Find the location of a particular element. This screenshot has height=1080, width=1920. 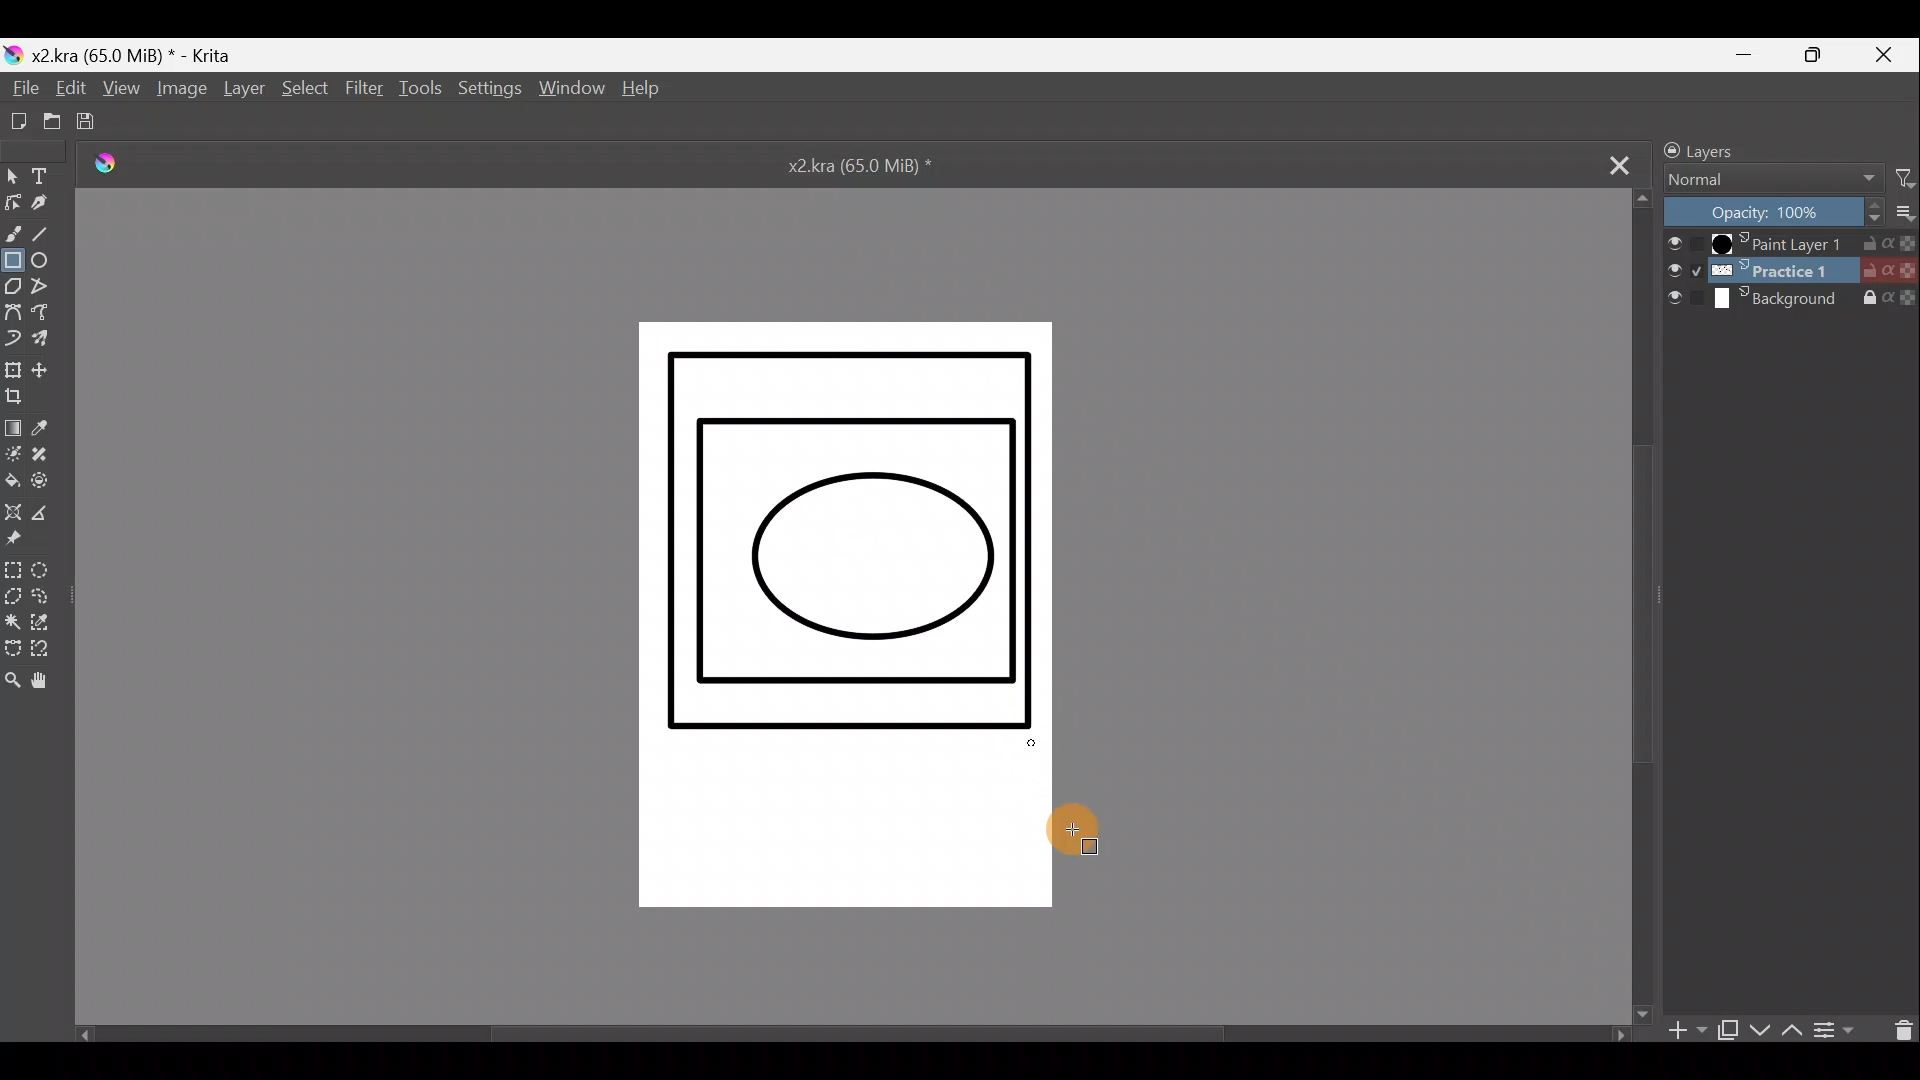

Bezier curve tool is located at coordinates (13, 310).